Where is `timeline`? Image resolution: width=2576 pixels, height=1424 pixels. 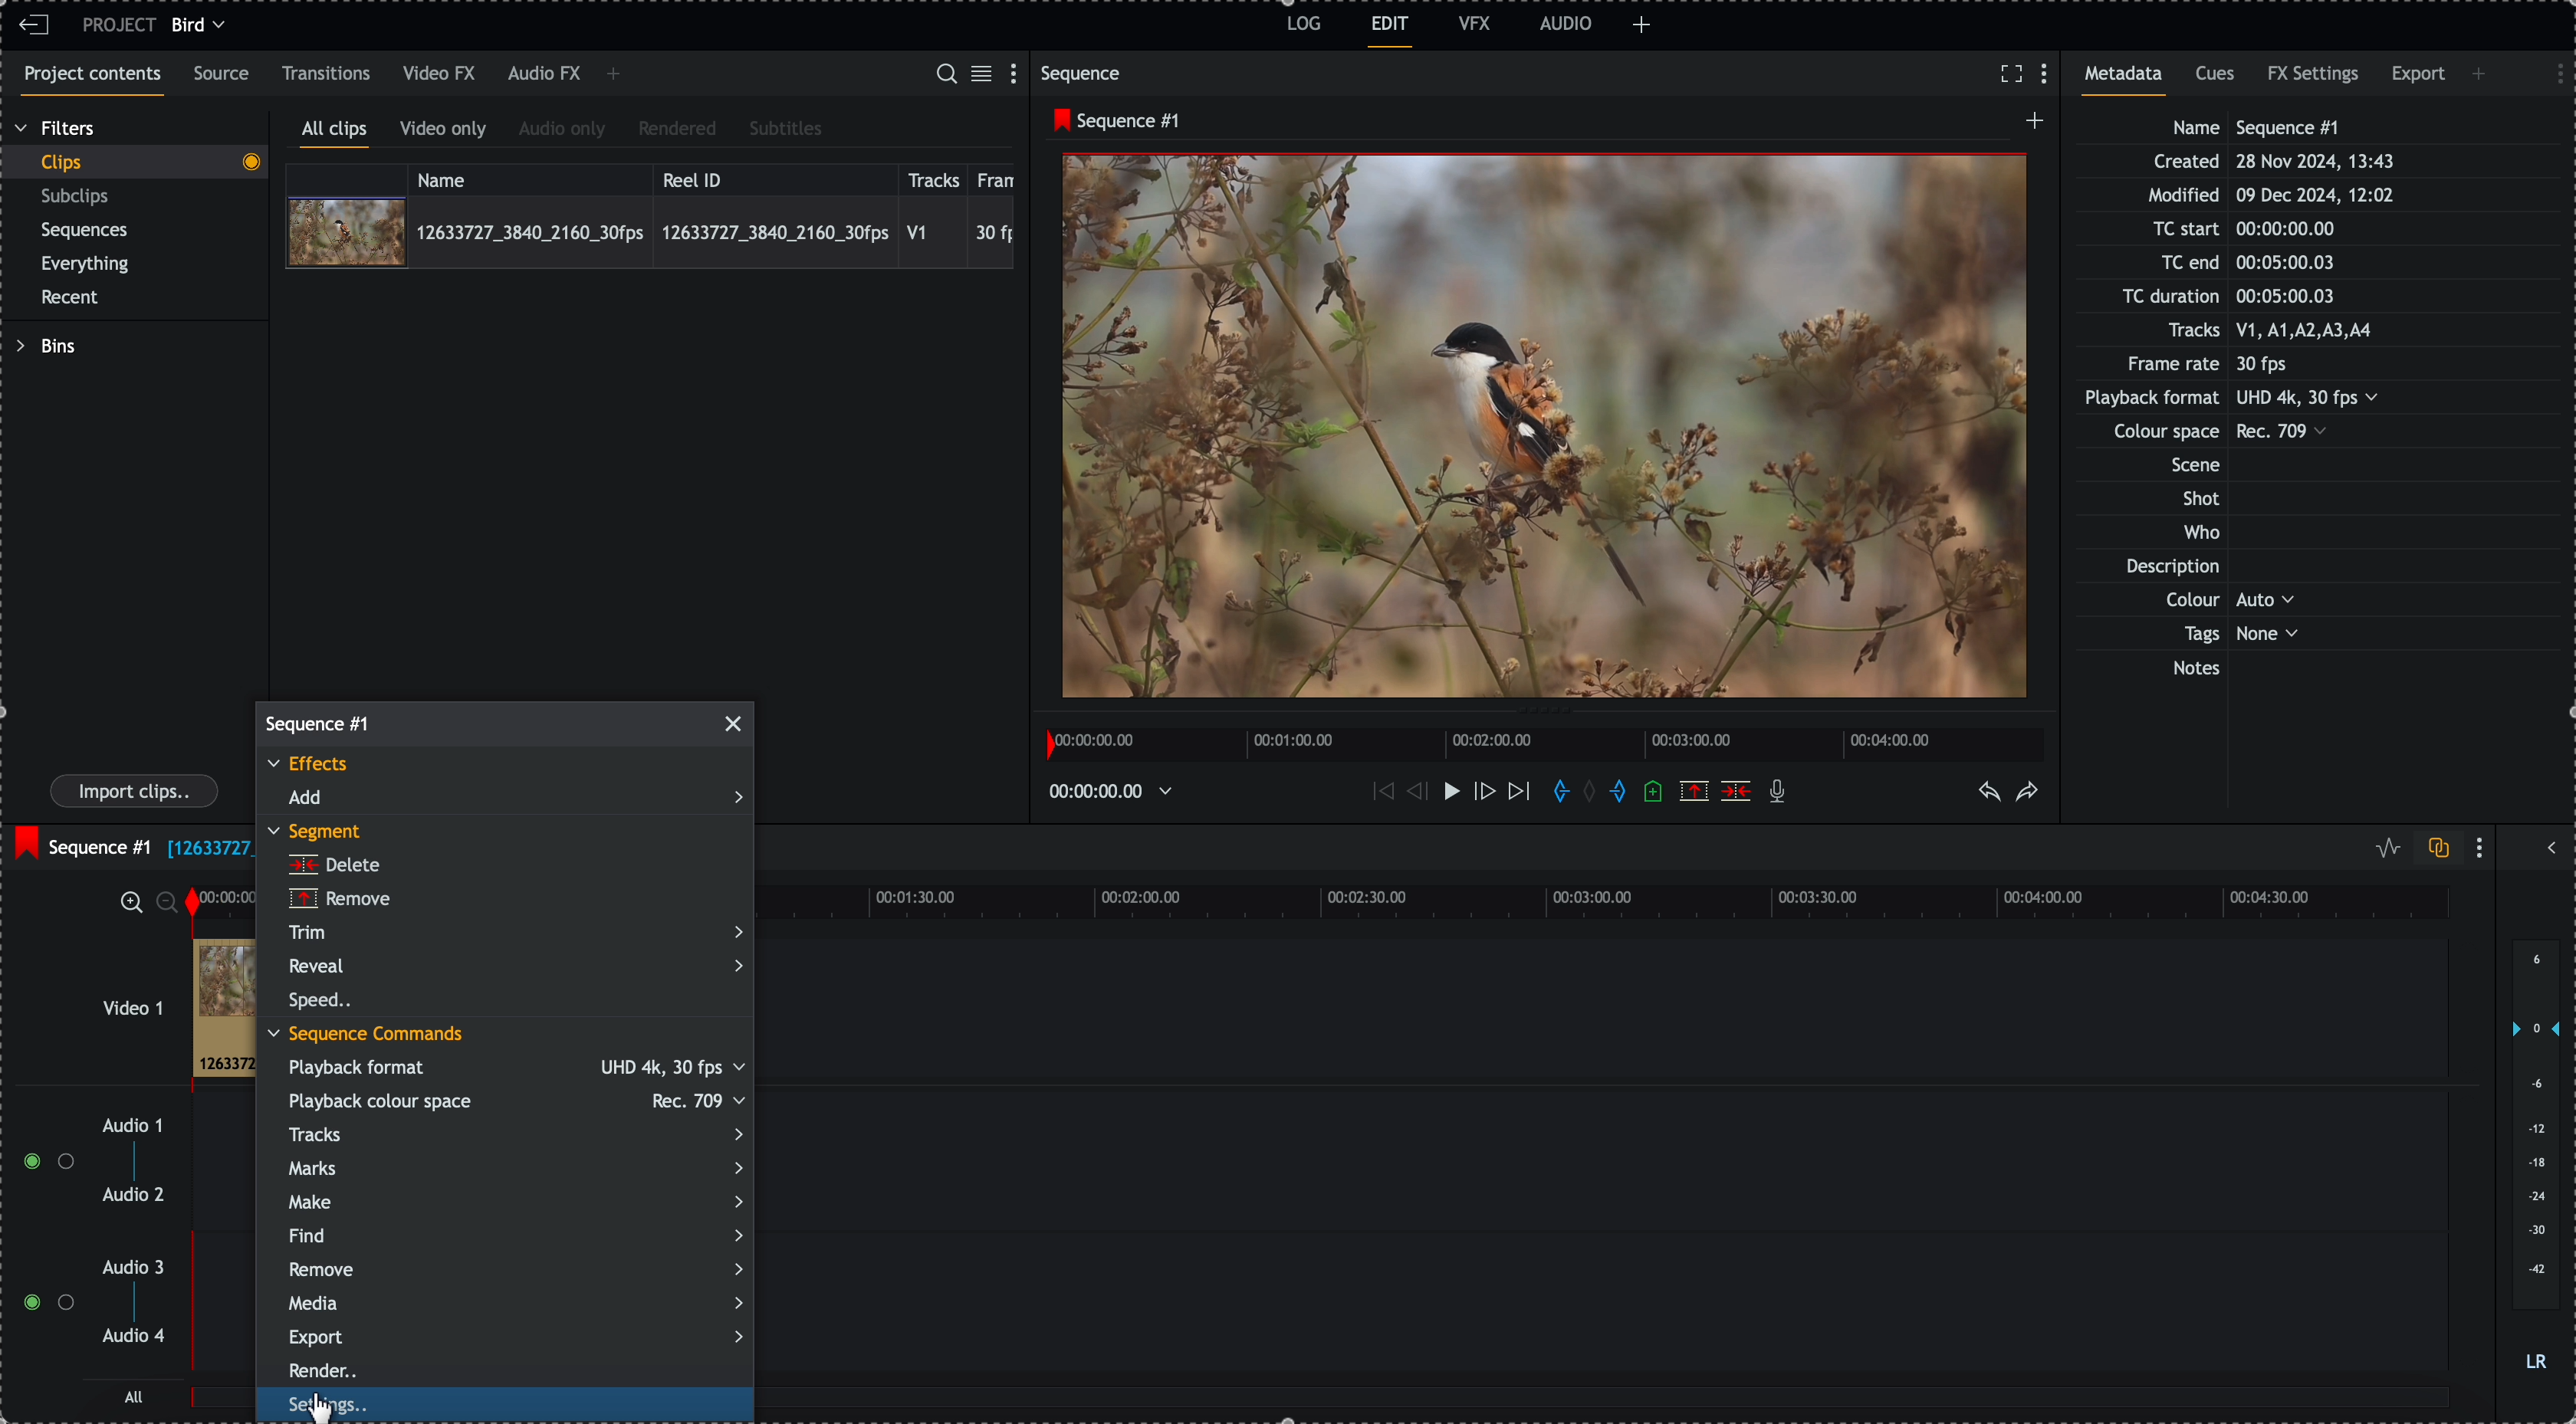 timeline is located at coordinates (228, 898).